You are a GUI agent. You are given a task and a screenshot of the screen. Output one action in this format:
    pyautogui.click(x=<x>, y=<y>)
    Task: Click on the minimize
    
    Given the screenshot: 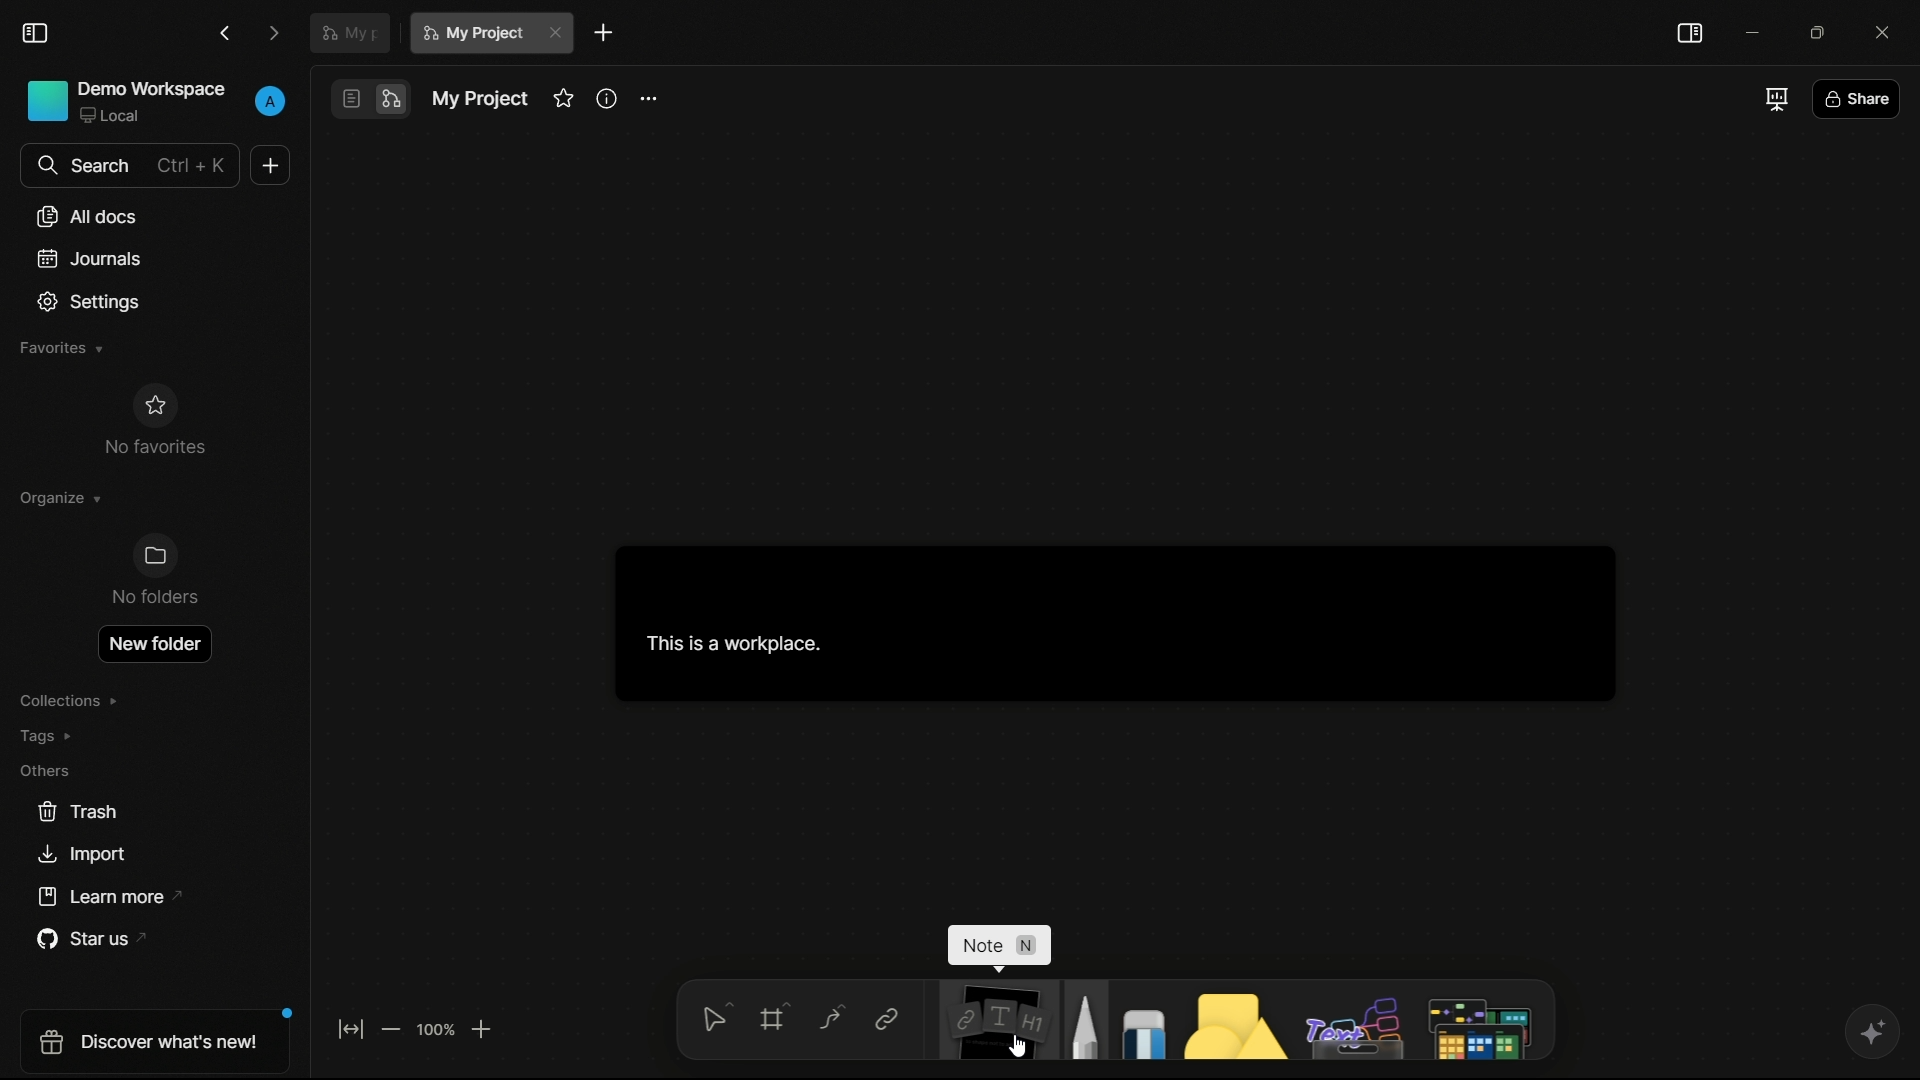 What is the action you would take?
    pyautogui.click(x=1751, y=32)
    